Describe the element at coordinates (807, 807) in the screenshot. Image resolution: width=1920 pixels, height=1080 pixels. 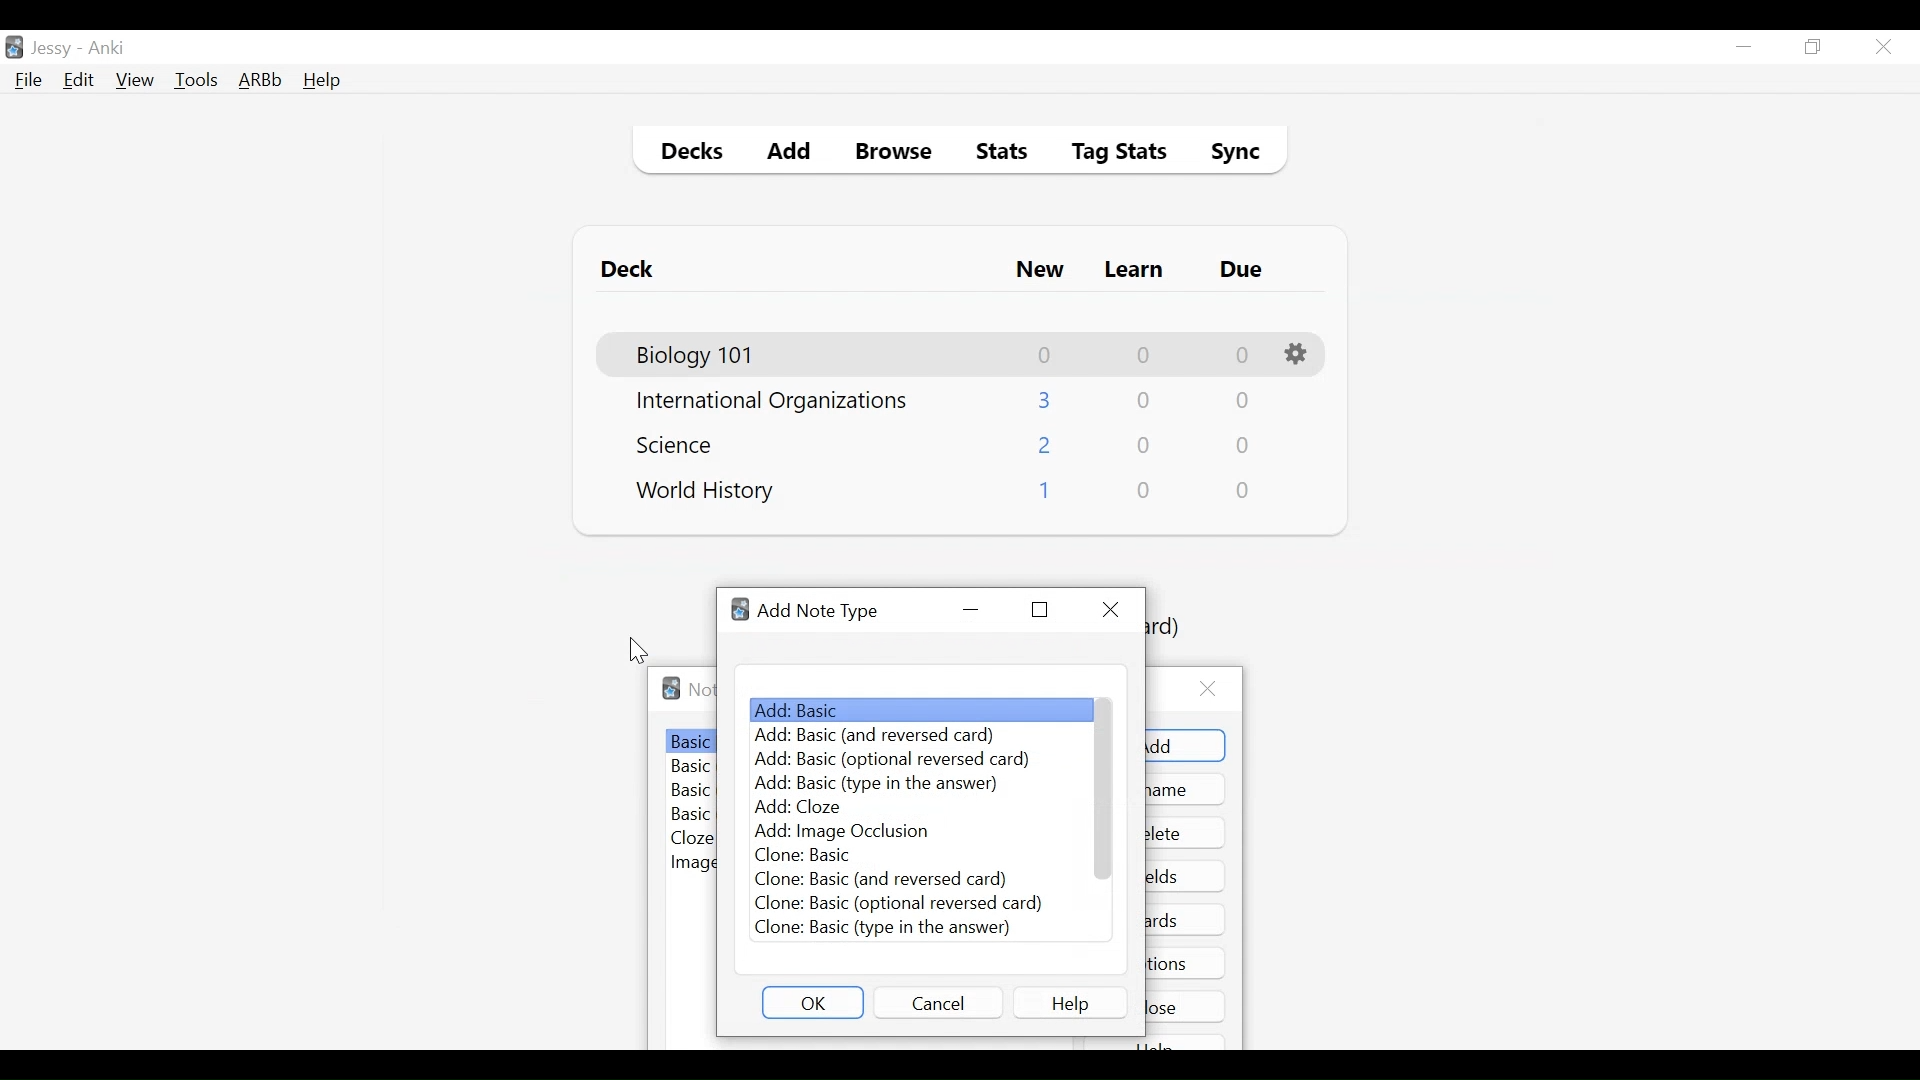
I see `Add: Cloze` at that location.